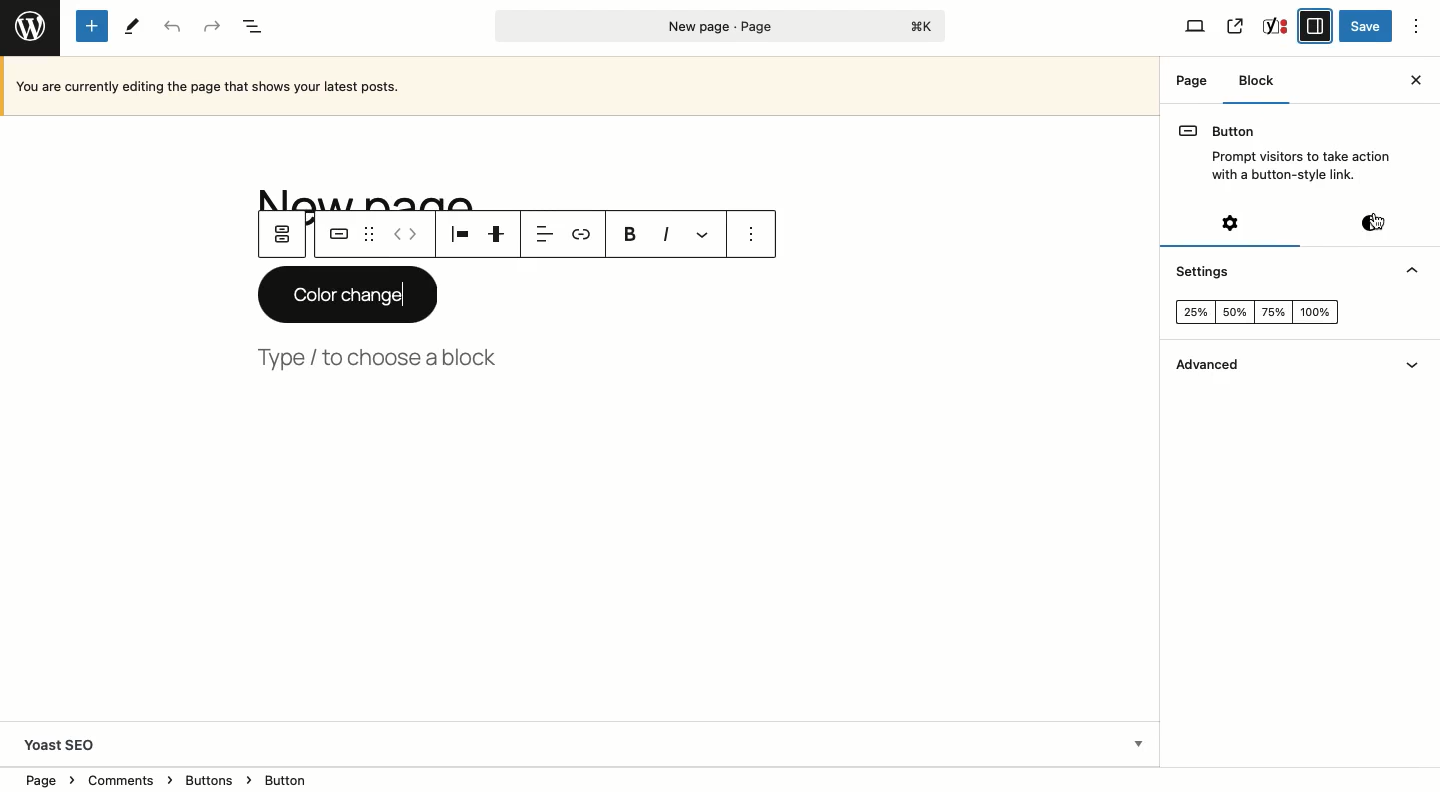 This screenshot has width=1440, height=792. Describe the element at coordinates (1378, 223) in the screenshot. I see `cursor` at that location.